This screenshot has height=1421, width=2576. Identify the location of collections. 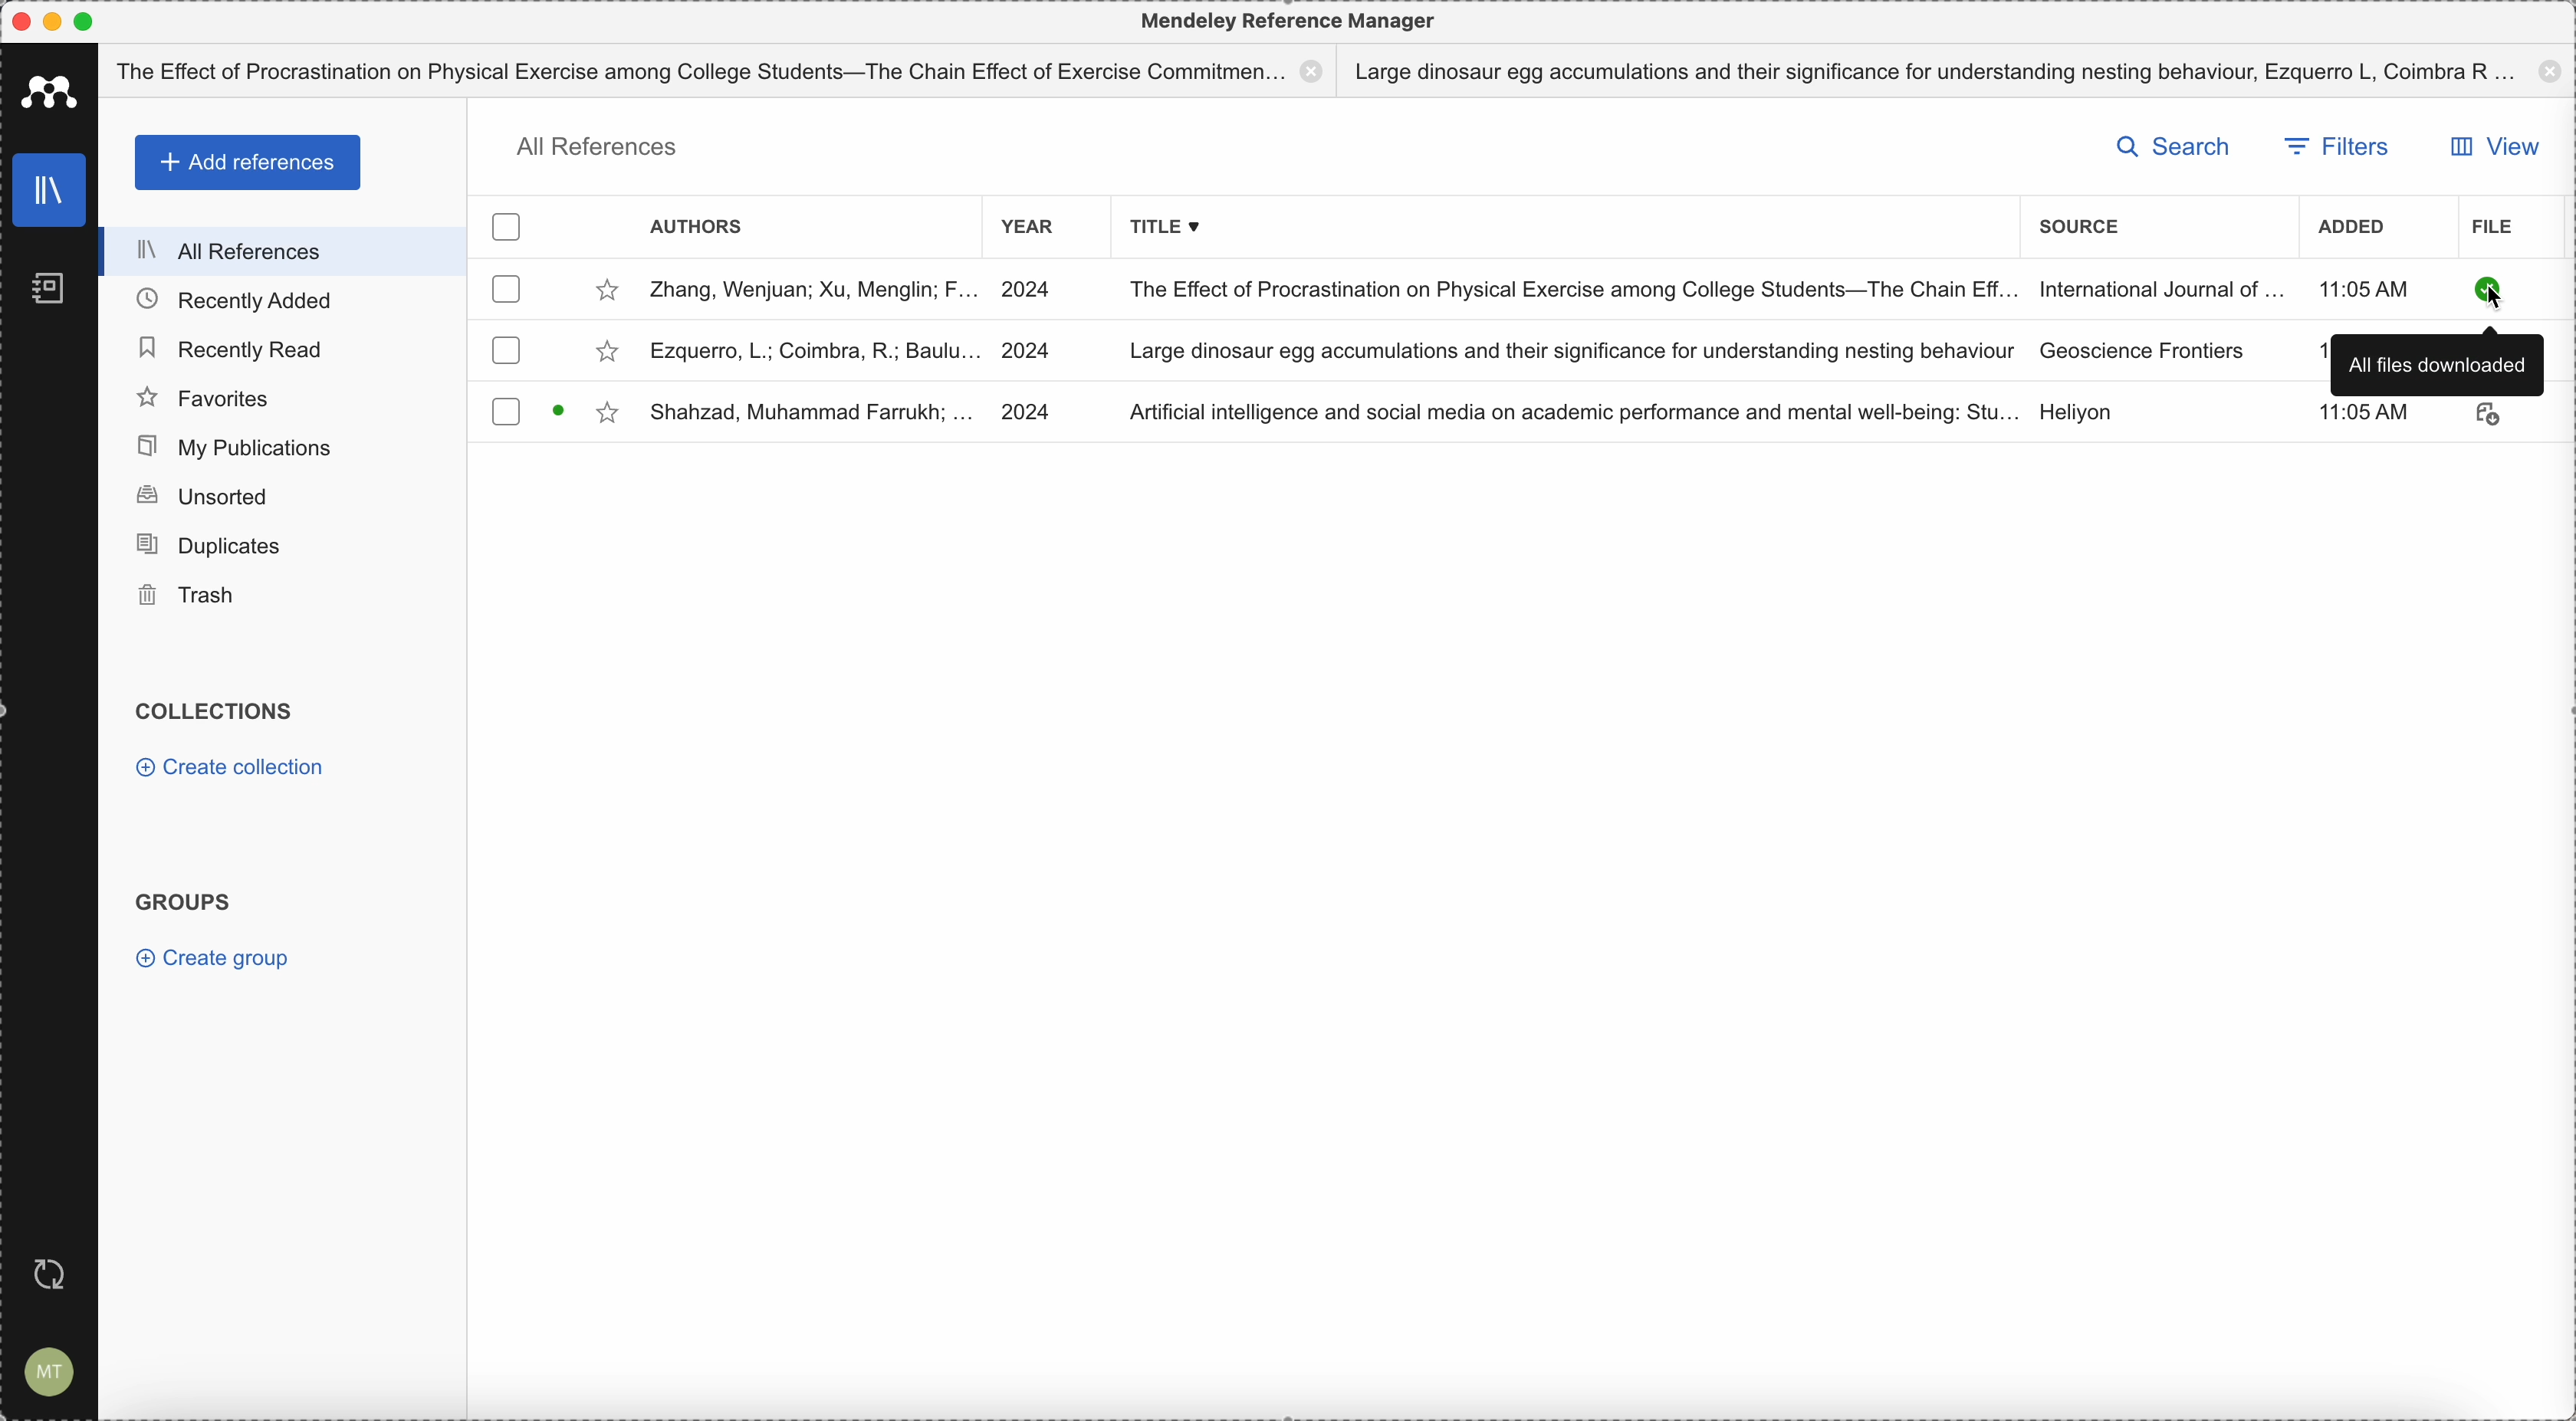
(213, 711).